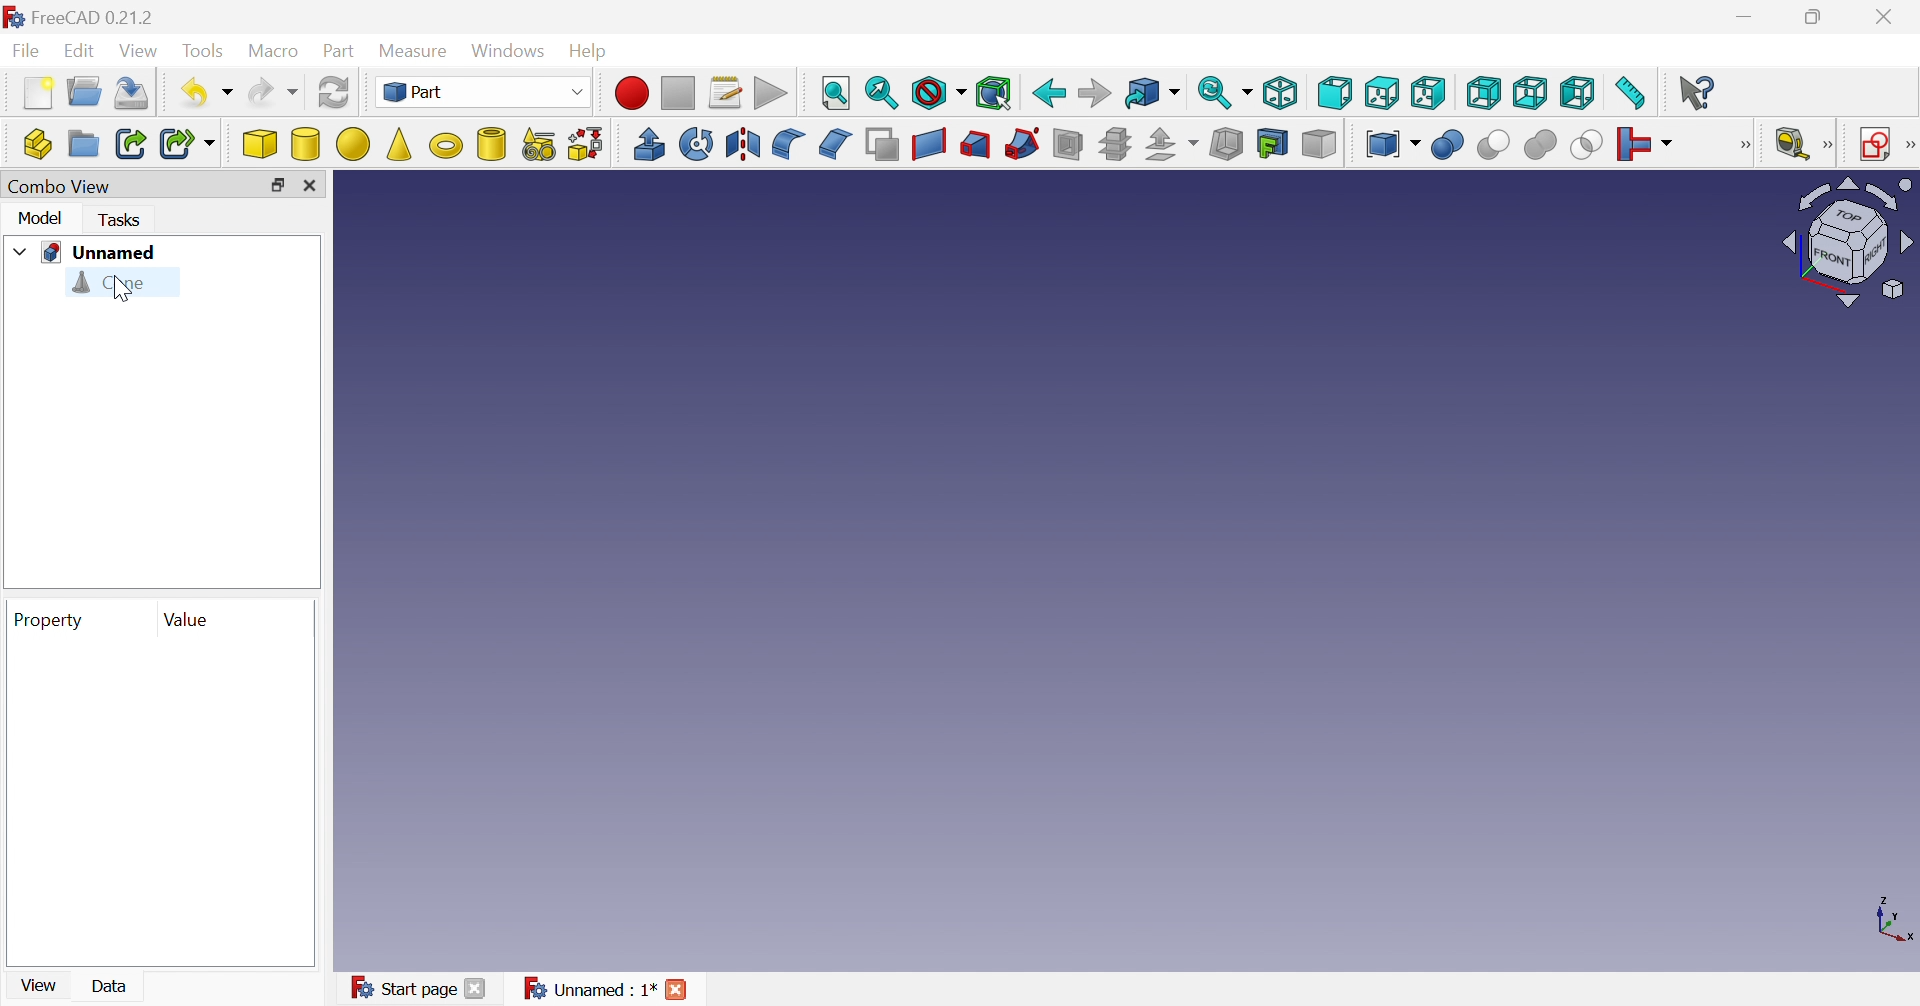  What do you see at coordinates (103, 252) in the screenshot?
I see `Unnamed` at bounding box center [103, 252].